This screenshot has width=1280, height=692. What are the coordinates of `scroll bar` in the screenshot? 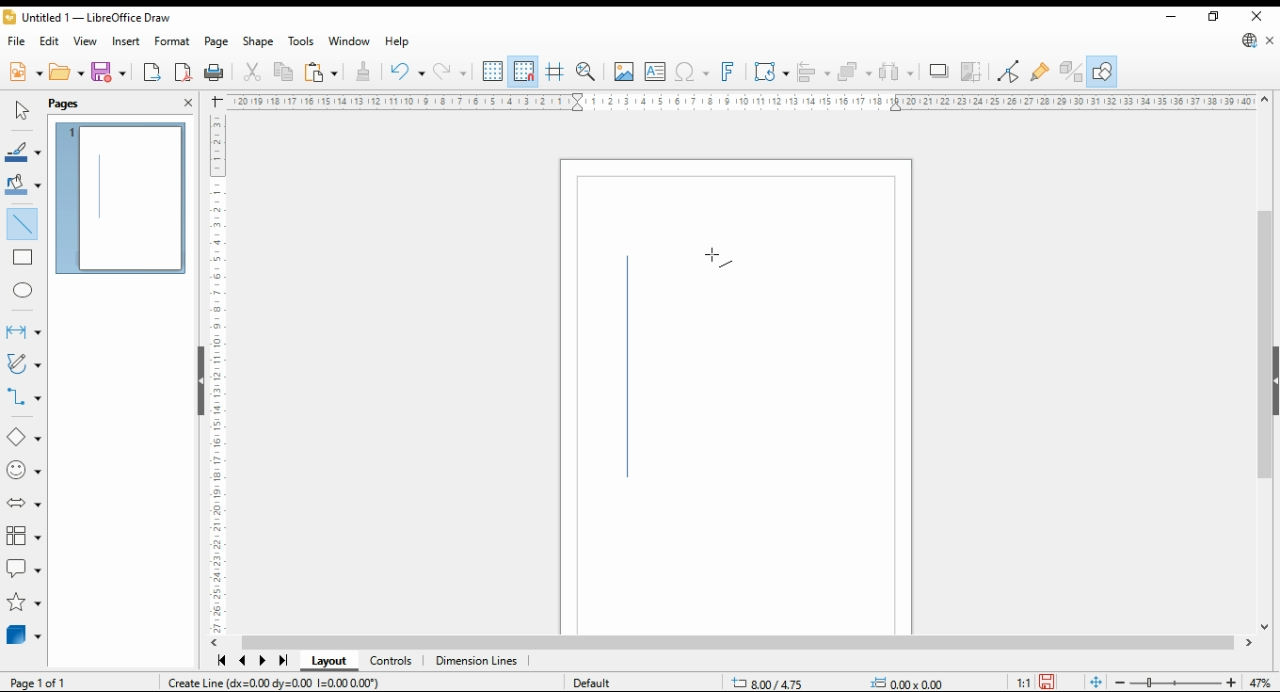 It's located at (1259, 361).